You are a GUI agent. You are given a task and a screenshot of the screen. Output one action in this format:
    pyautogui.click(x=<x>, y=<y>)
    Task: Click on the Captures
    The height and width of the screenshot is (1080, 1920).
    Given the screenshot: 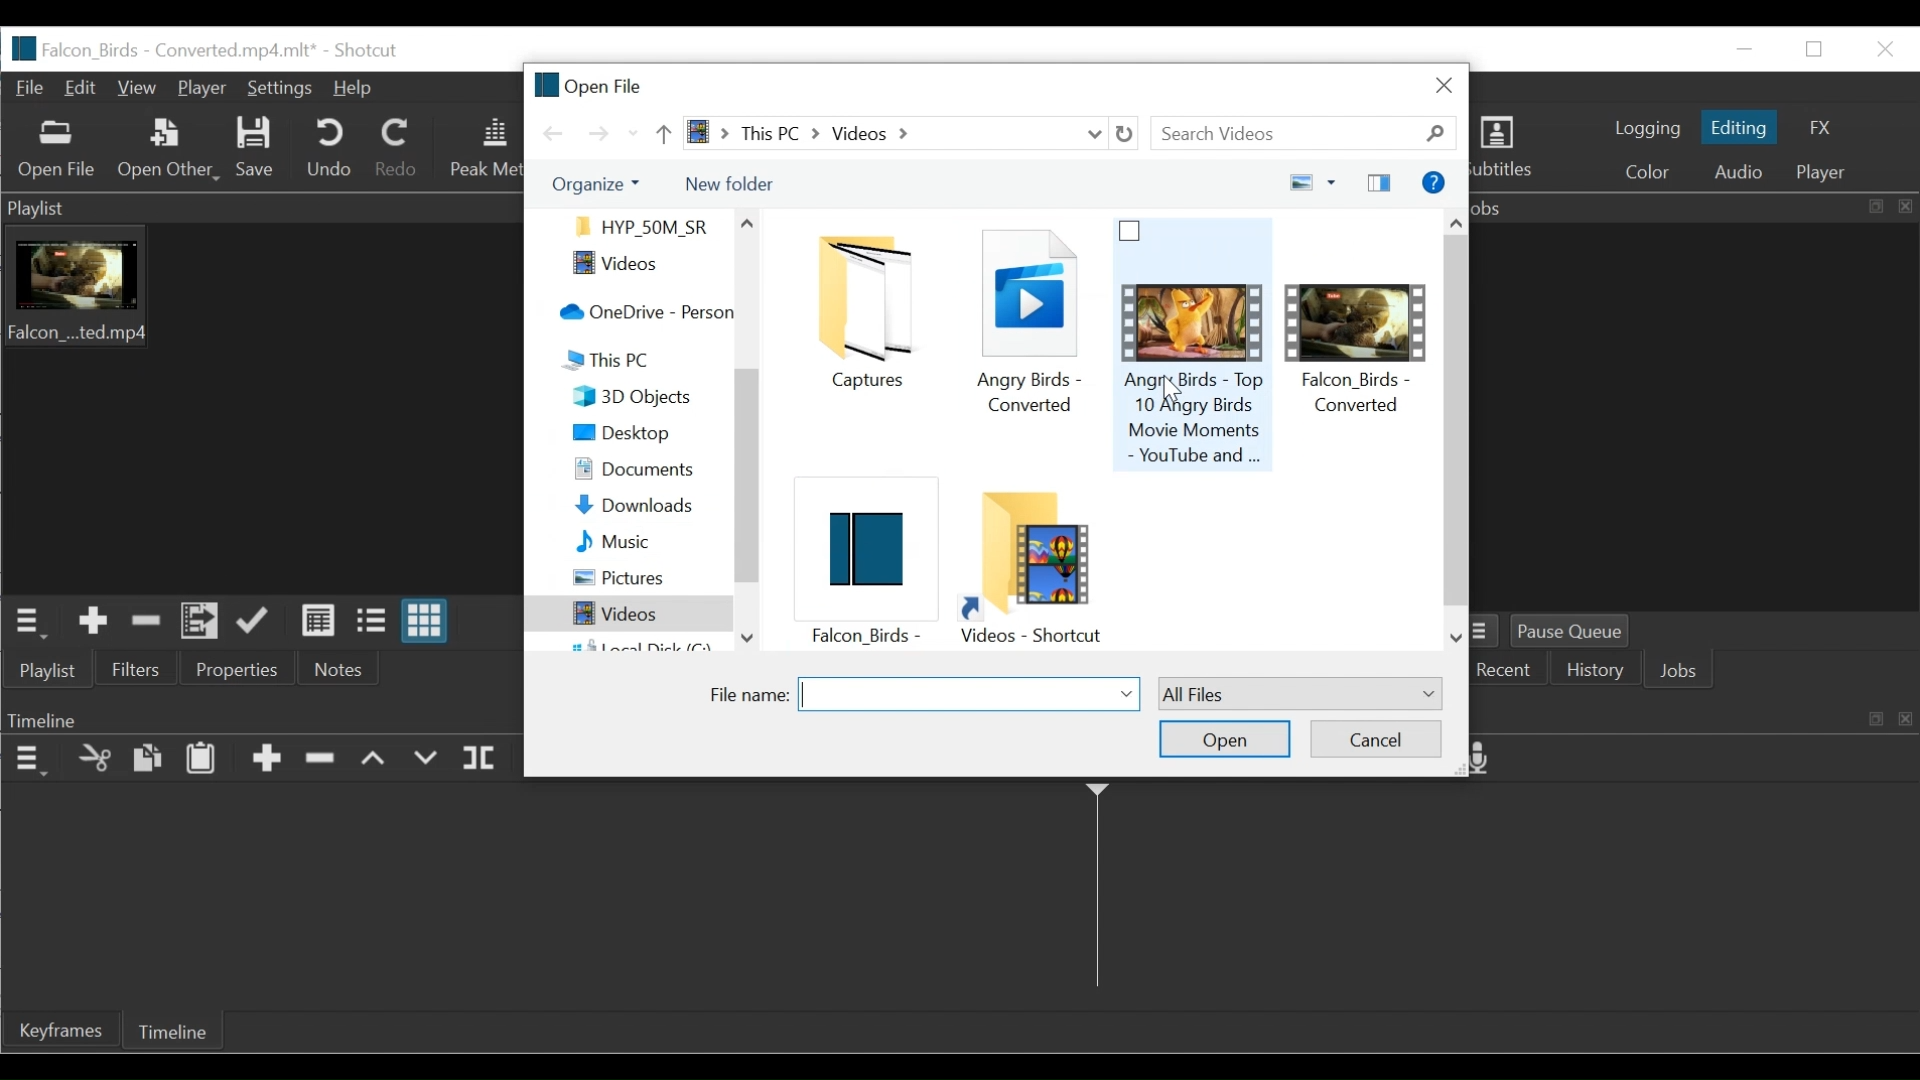 What is the action you would take?
    pyautogui.click(x=873, y=313)
    